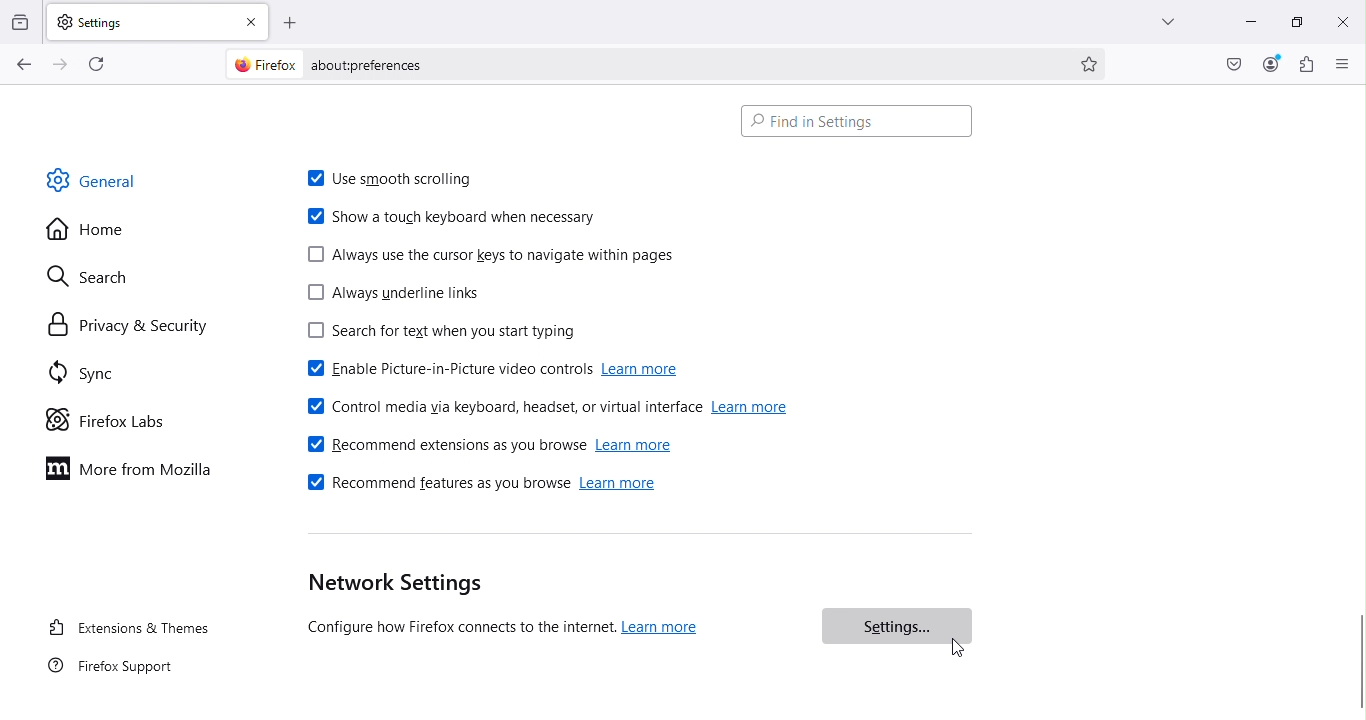 This screenshot has height=720, width=1366. What do you see at coordinates (291, 20) in the screenshot?
I see `Open a new tab` at bounding box center [291, 20].